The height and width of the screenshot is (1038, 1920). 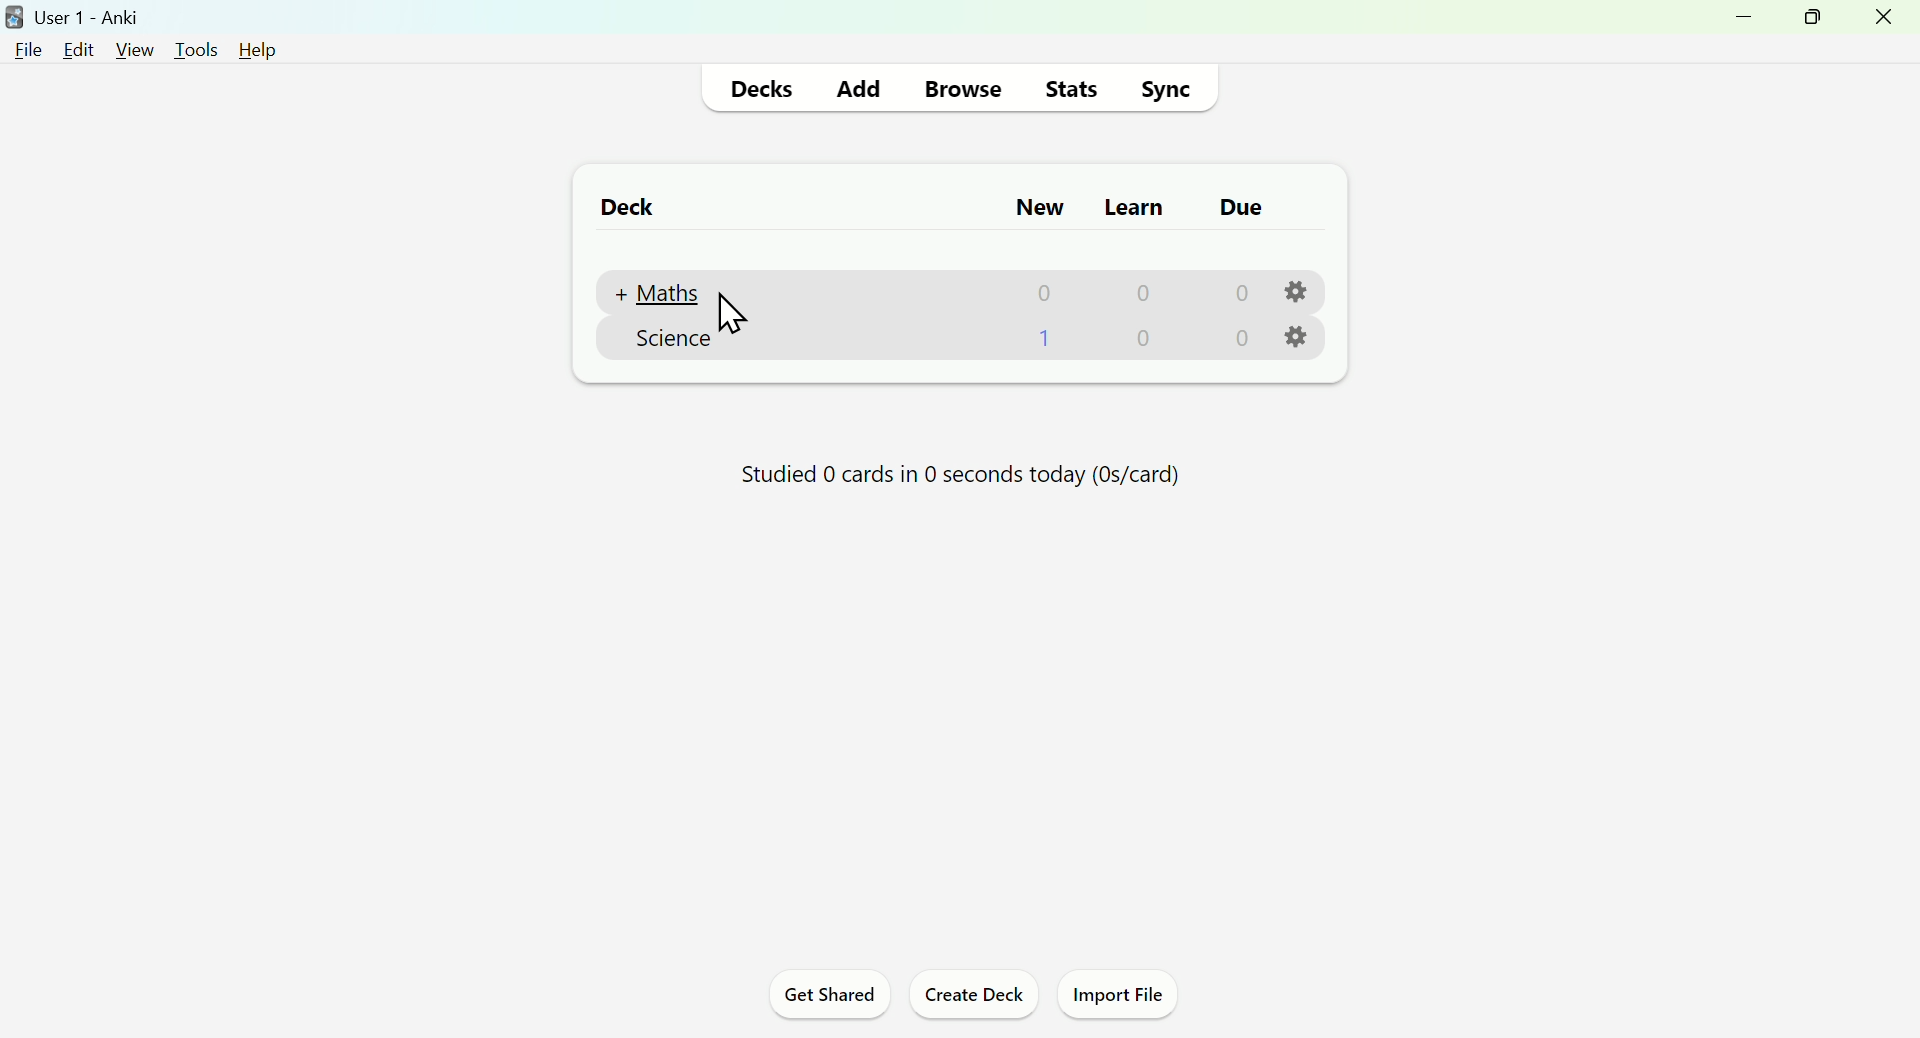 What do you see at coordinates (1116, 997) in the screenshot?
I see `Import File` at bounding box center [1116, 997].